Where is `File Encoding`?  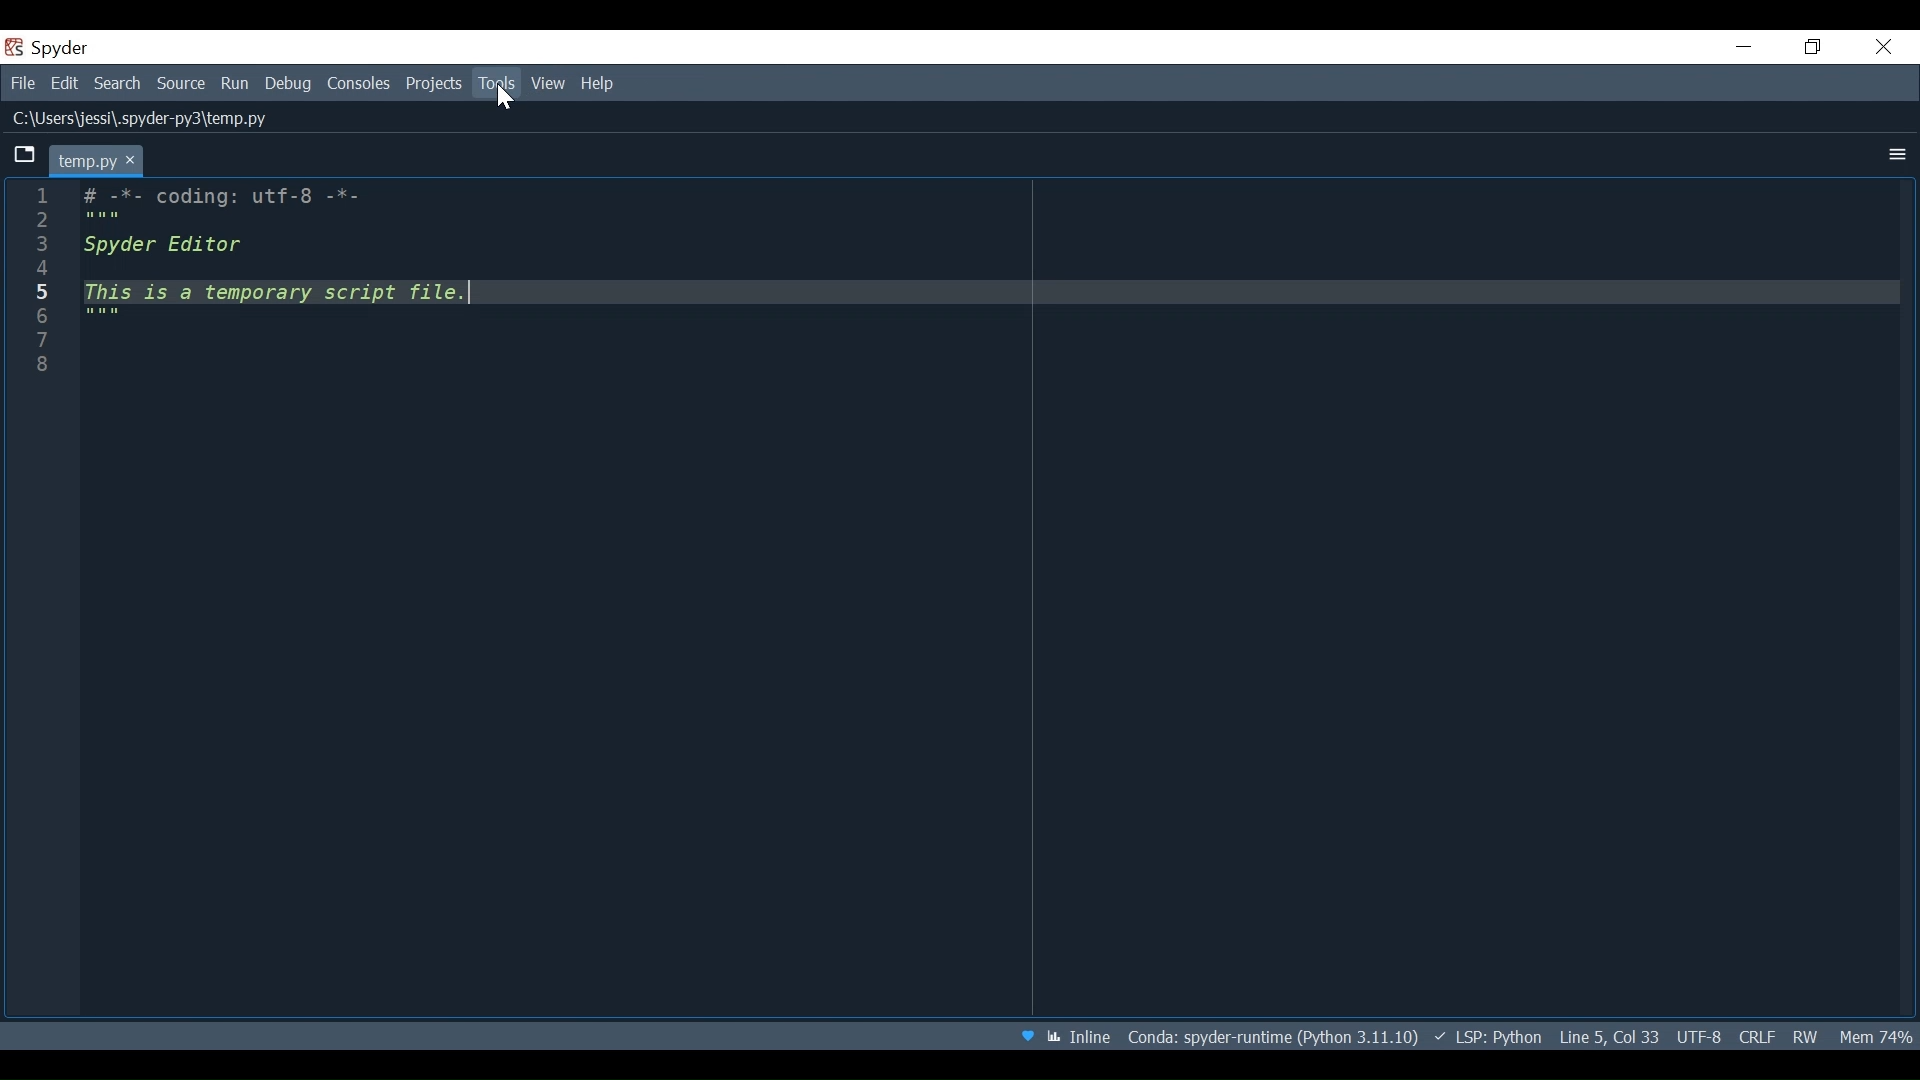
File Encoding is located at coordinates (1702, 1035).